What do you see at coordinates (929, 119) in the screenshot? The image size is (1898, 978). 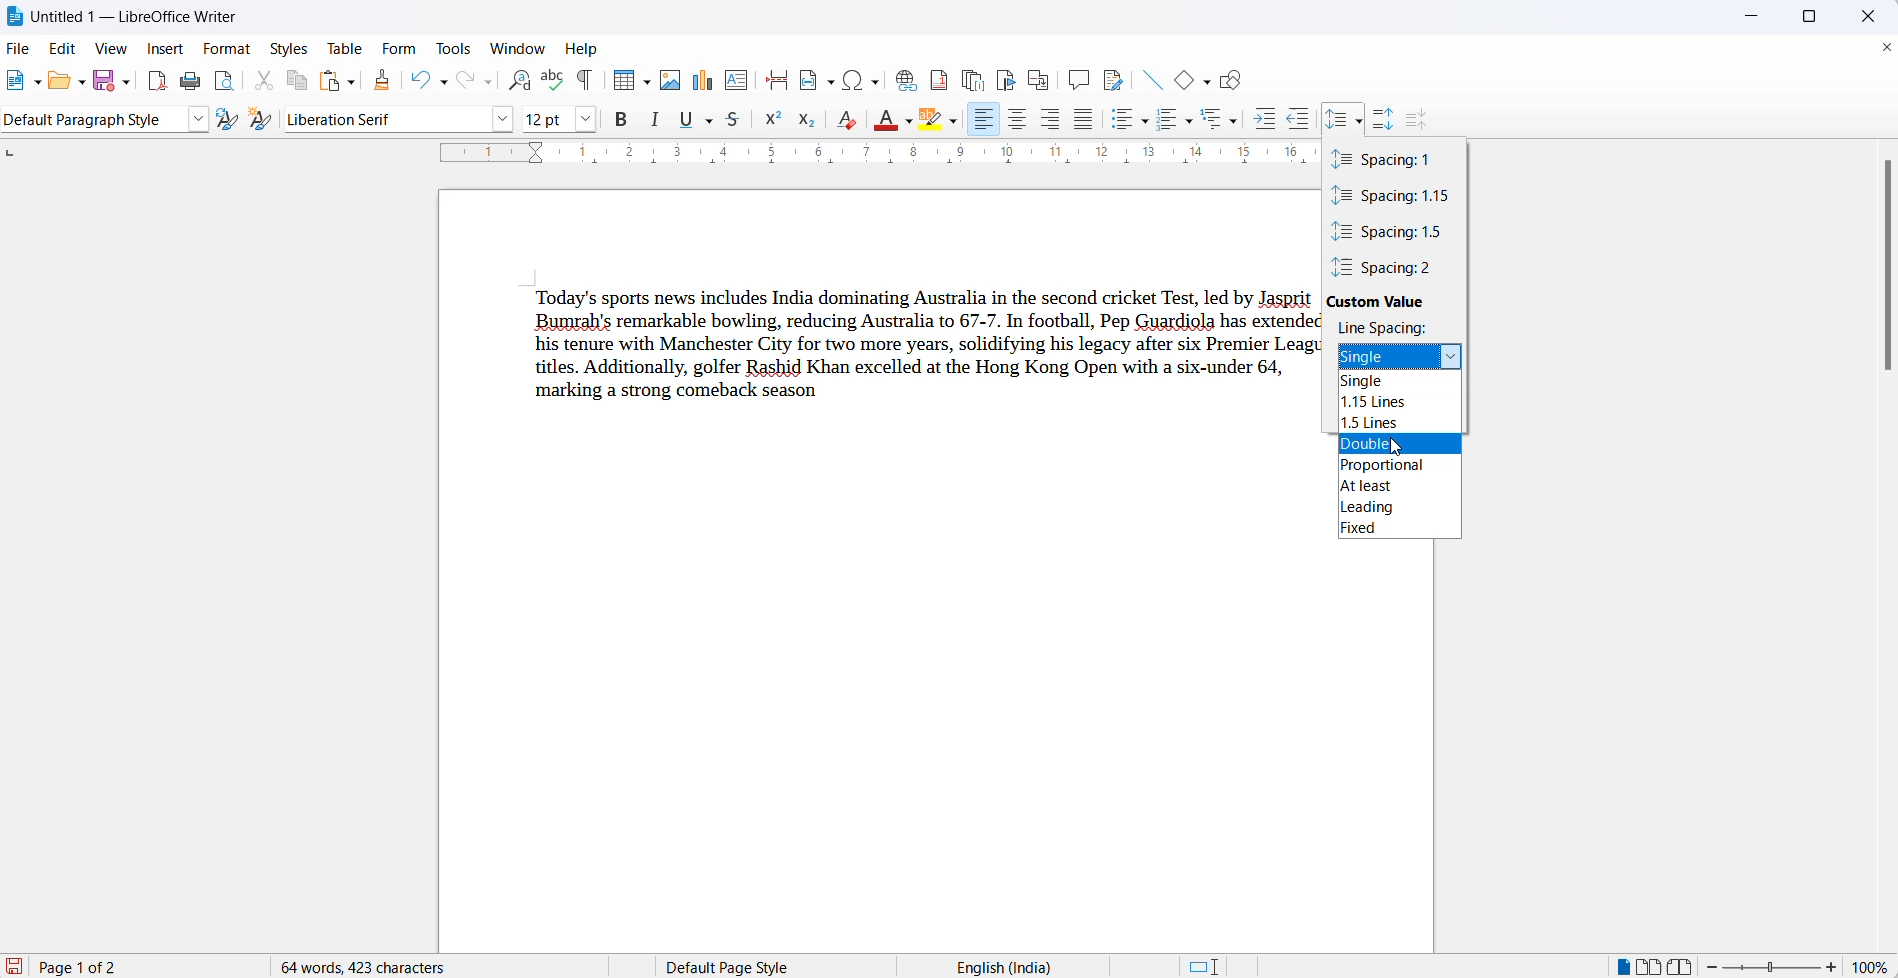 I see `character highlight` at bounding box center [929, 119].